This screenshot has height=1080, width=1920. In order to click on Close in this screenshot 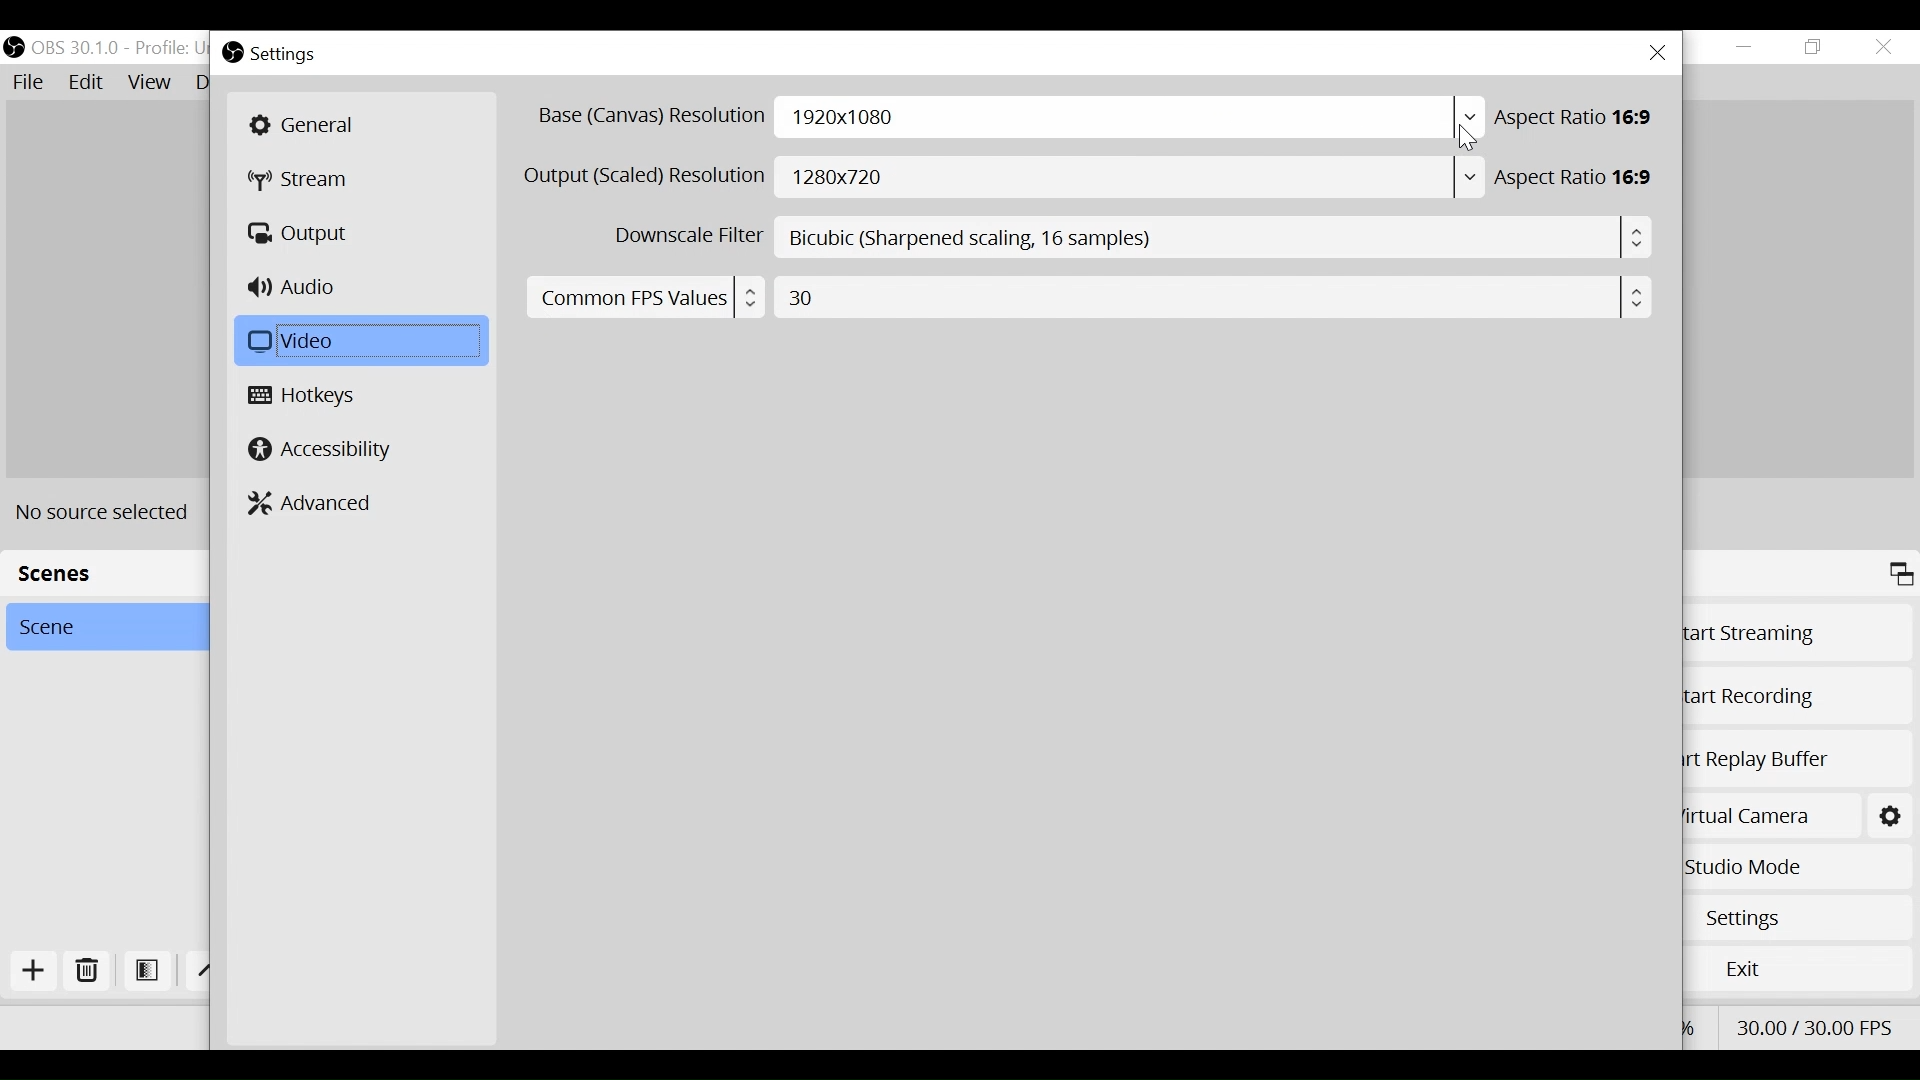, I will do `click(1883, 46)`.